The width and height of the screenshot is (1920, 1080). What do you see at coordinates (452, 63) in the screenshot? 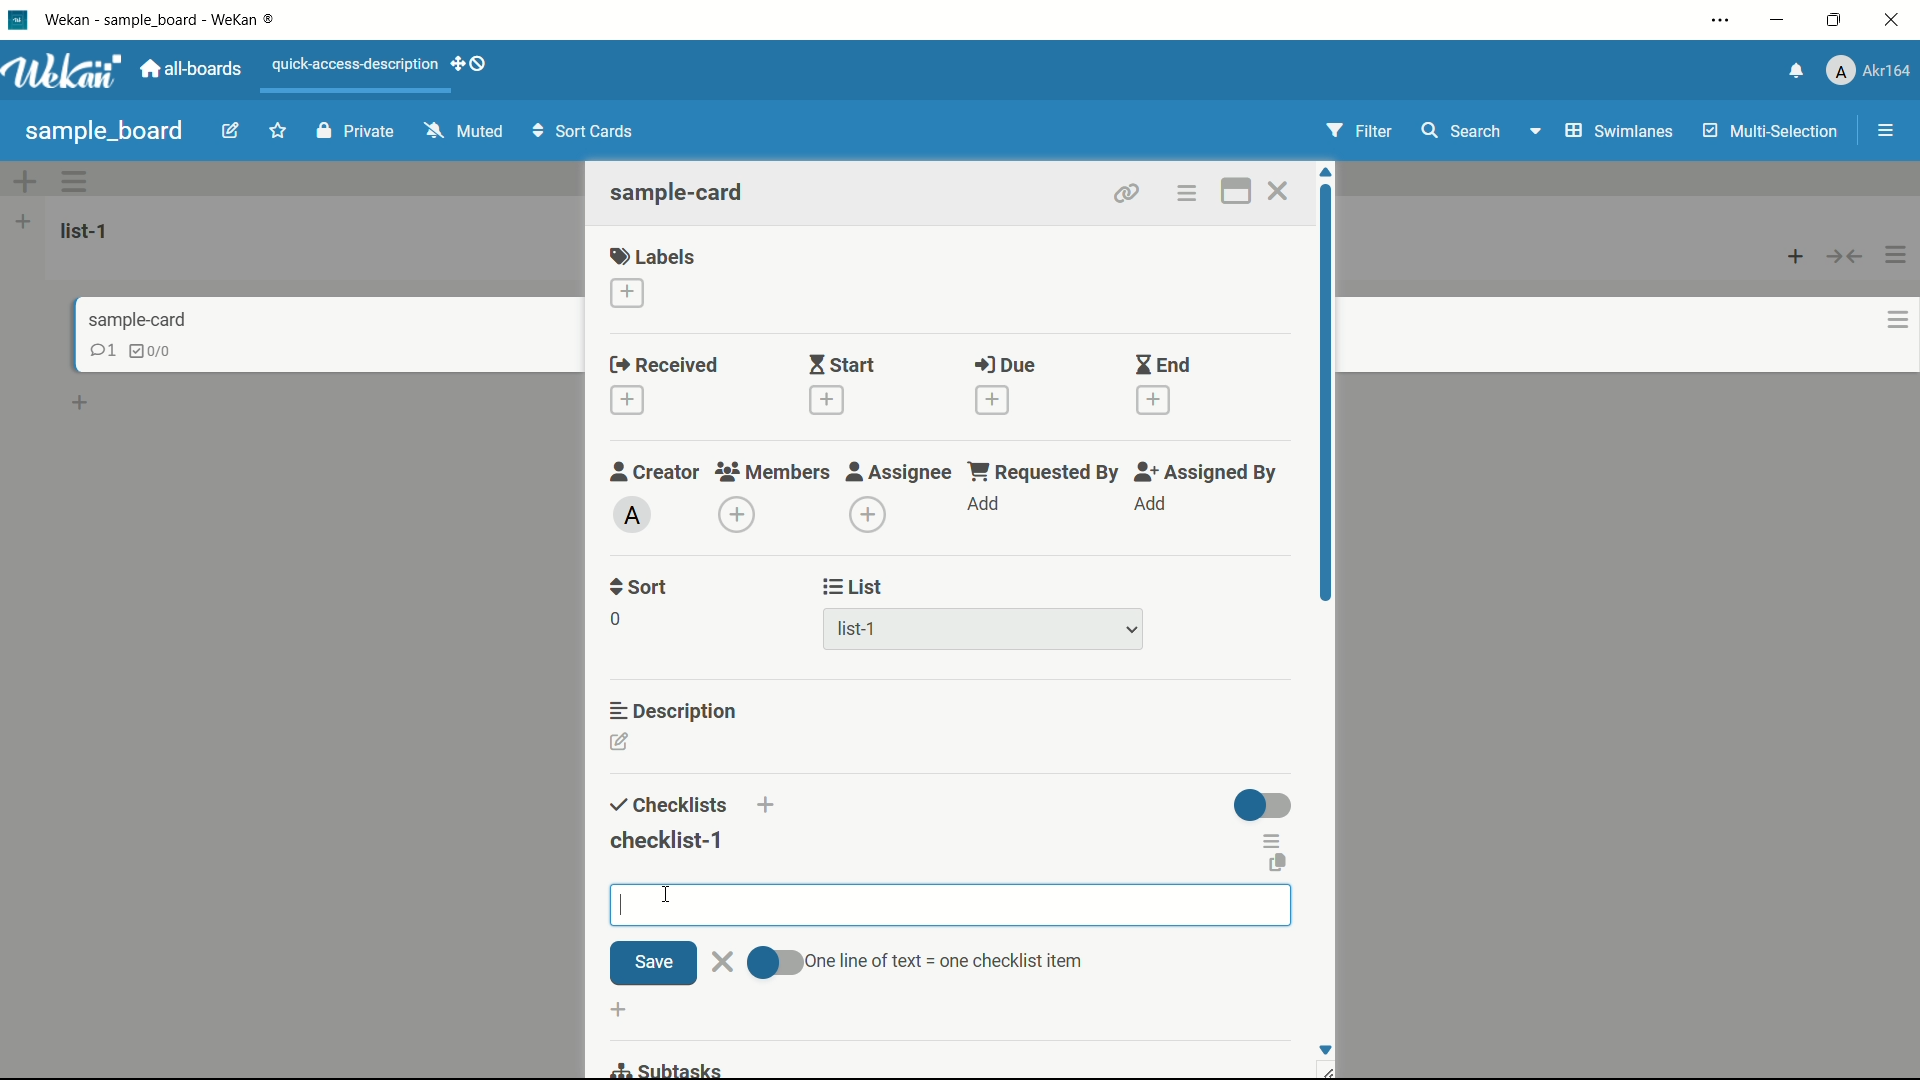
I see `add` at bounding box center [452, 63].